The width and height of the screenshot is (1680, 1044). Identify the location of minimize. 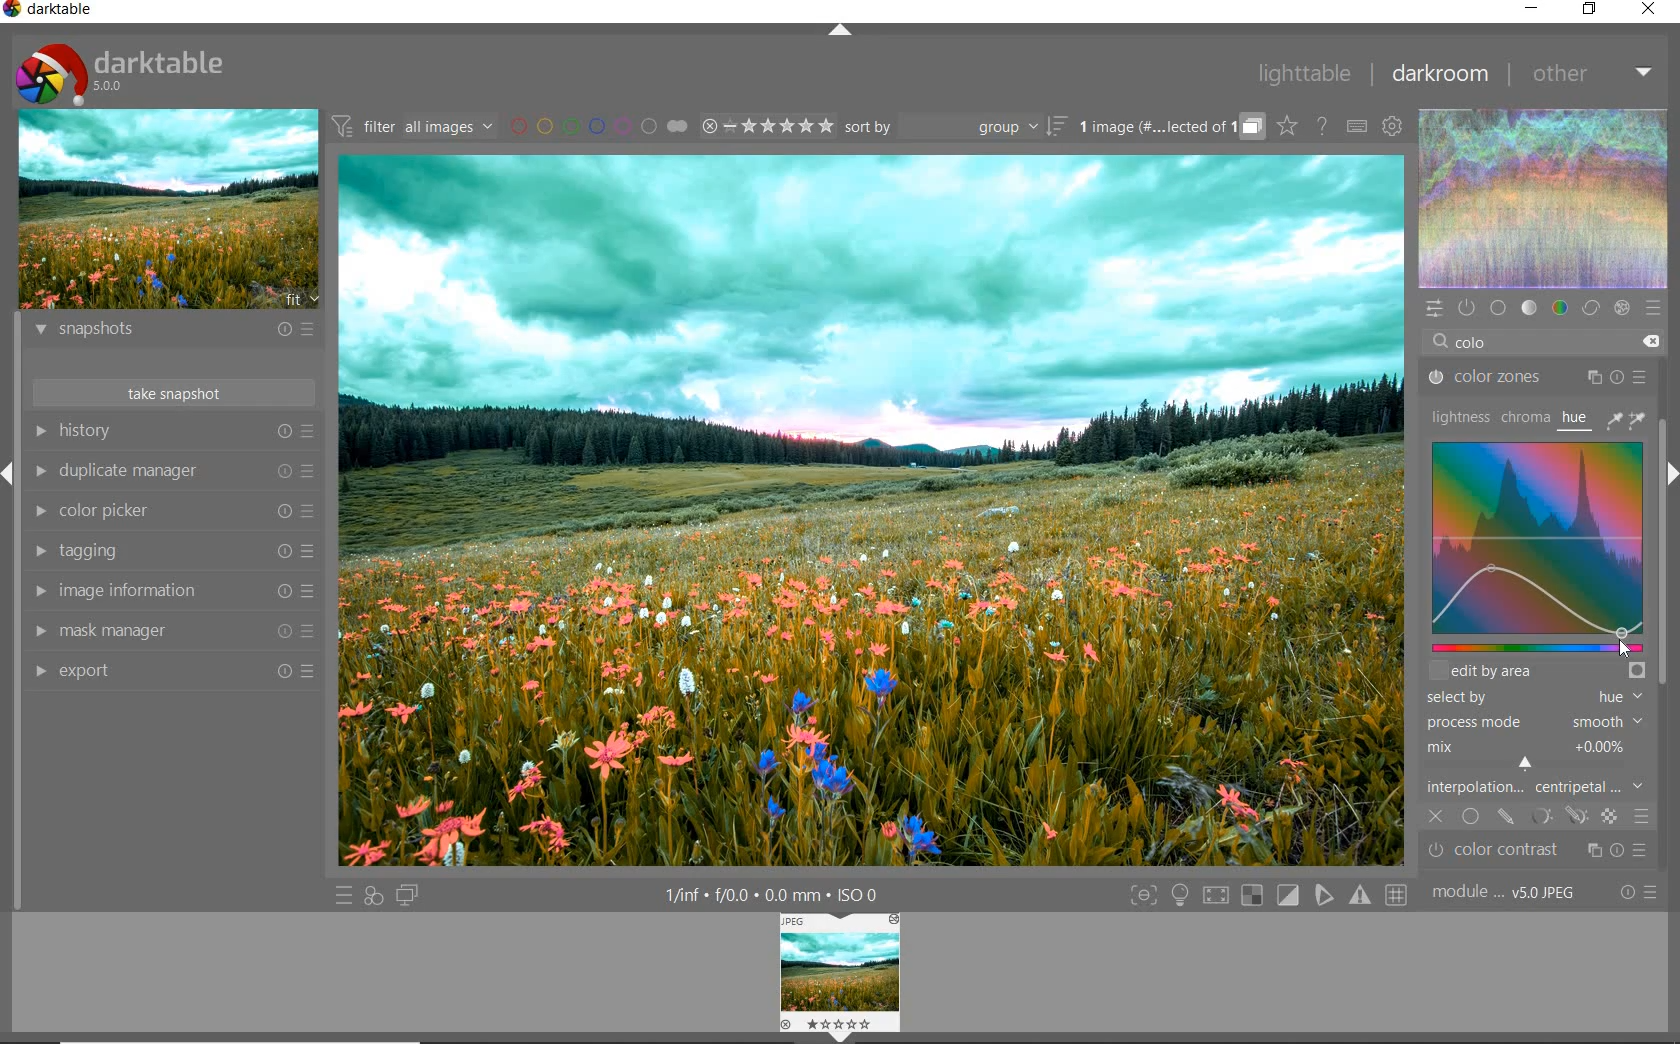
(1534, 10).